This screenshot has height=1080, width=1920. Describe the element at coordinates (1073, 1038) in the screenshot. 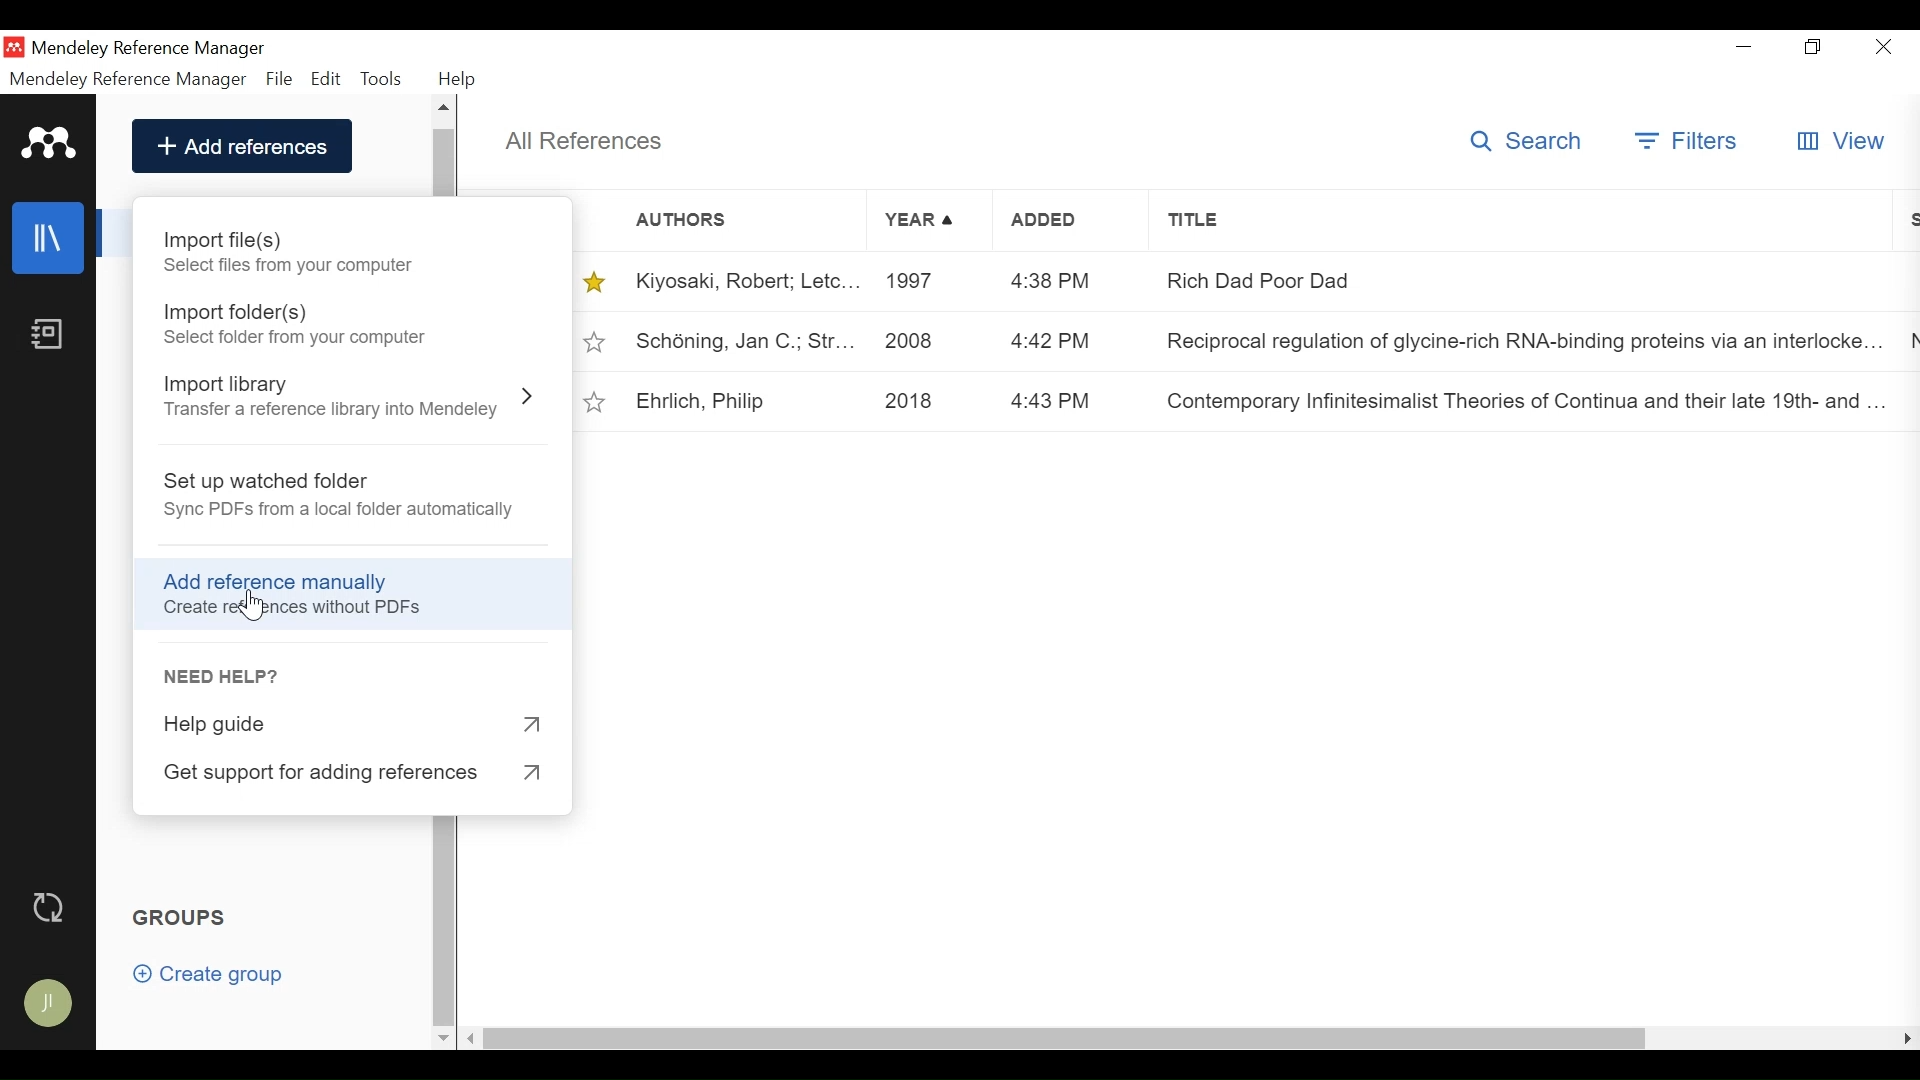

I see `Horizontal Scroll bar` at that location.